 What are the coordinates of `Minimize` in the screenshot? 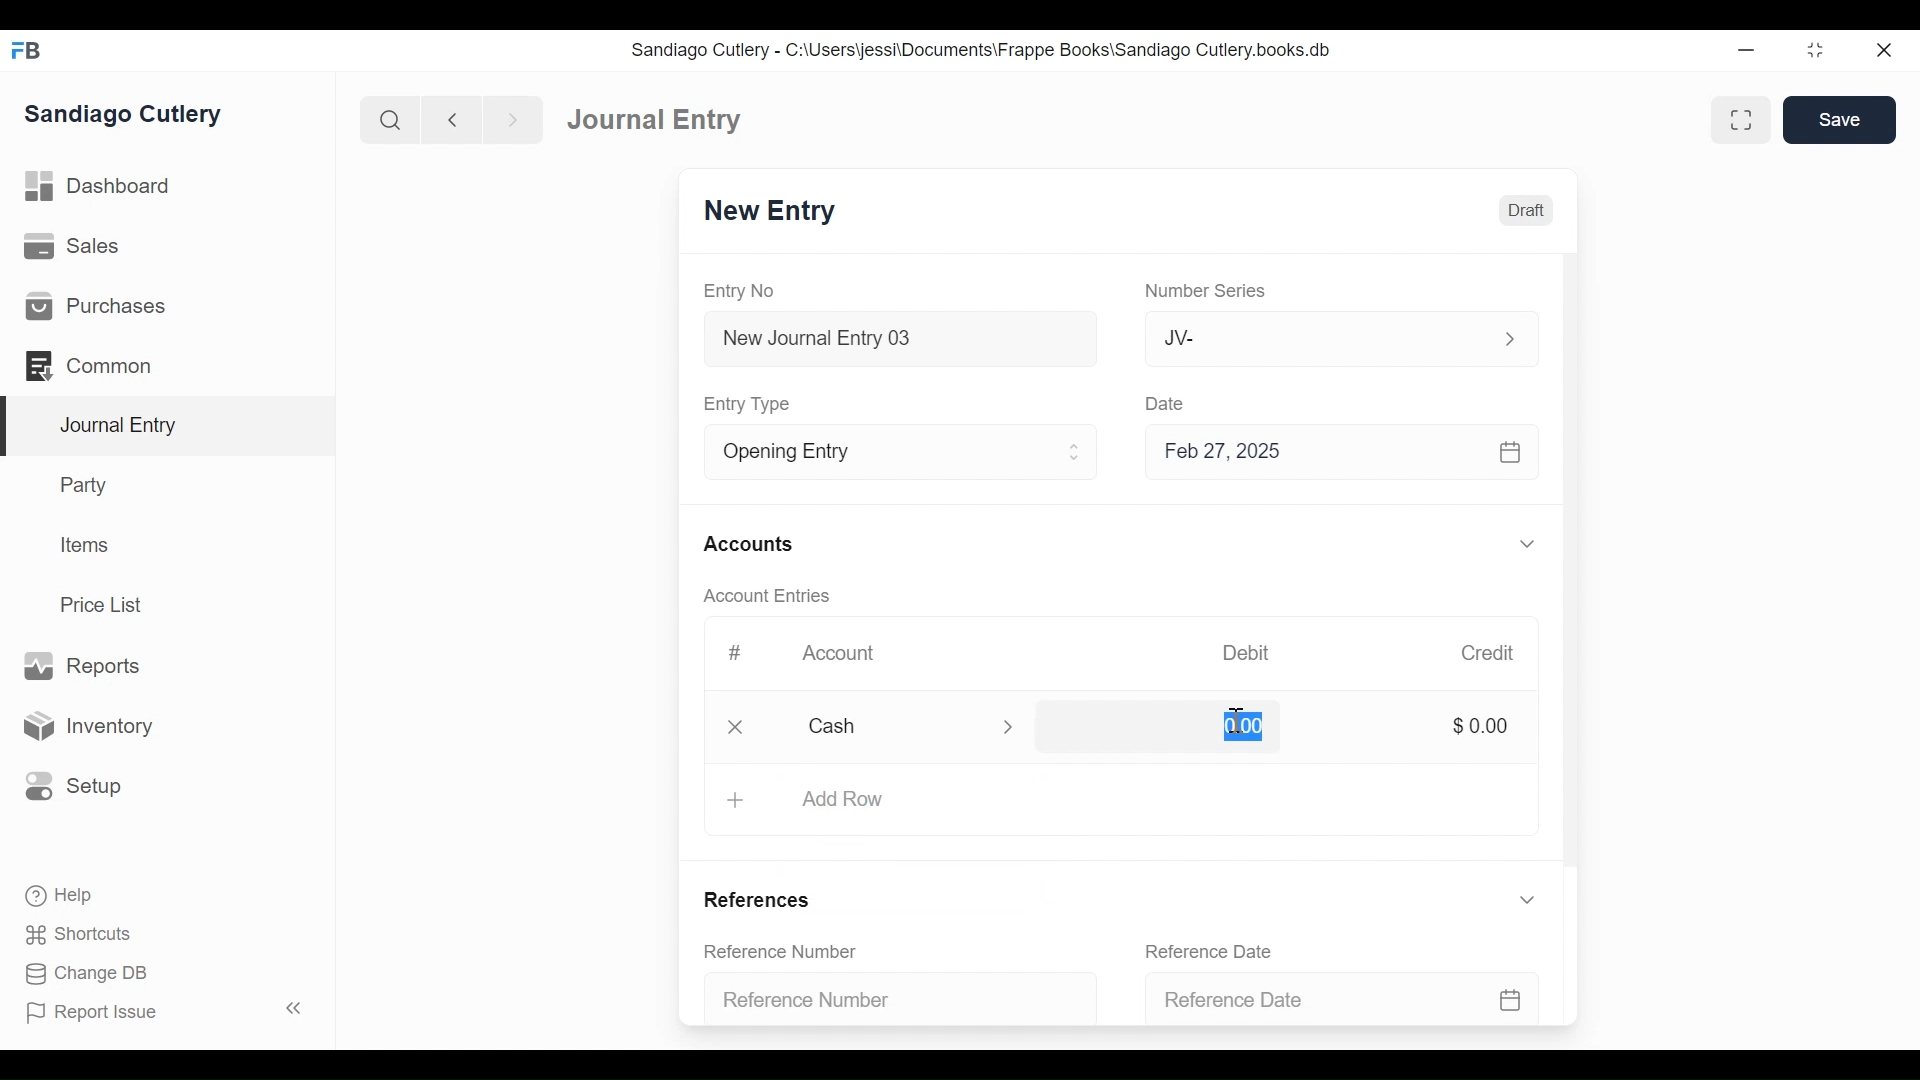 It's located at (1749, 49).